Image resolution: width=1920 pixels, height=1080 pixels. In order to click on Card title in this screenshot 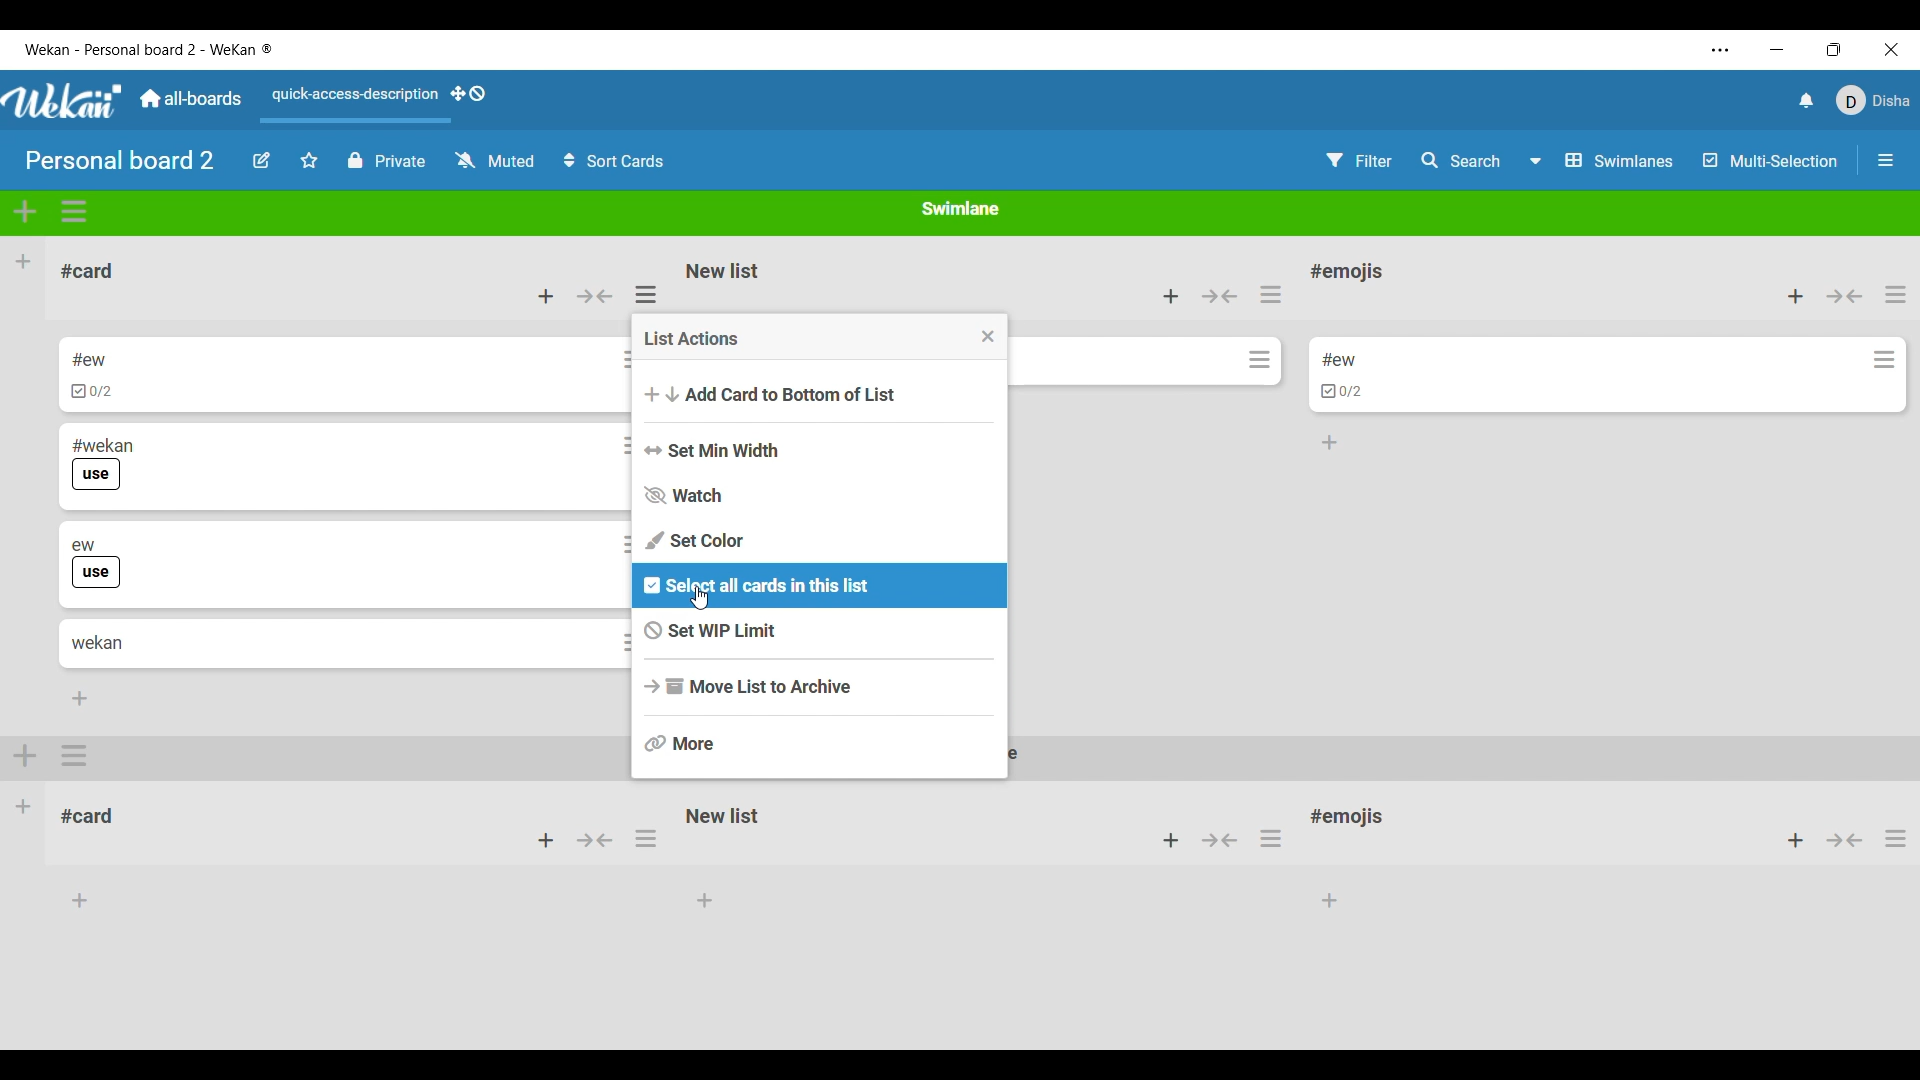, I will do `click(1338, 360)`.